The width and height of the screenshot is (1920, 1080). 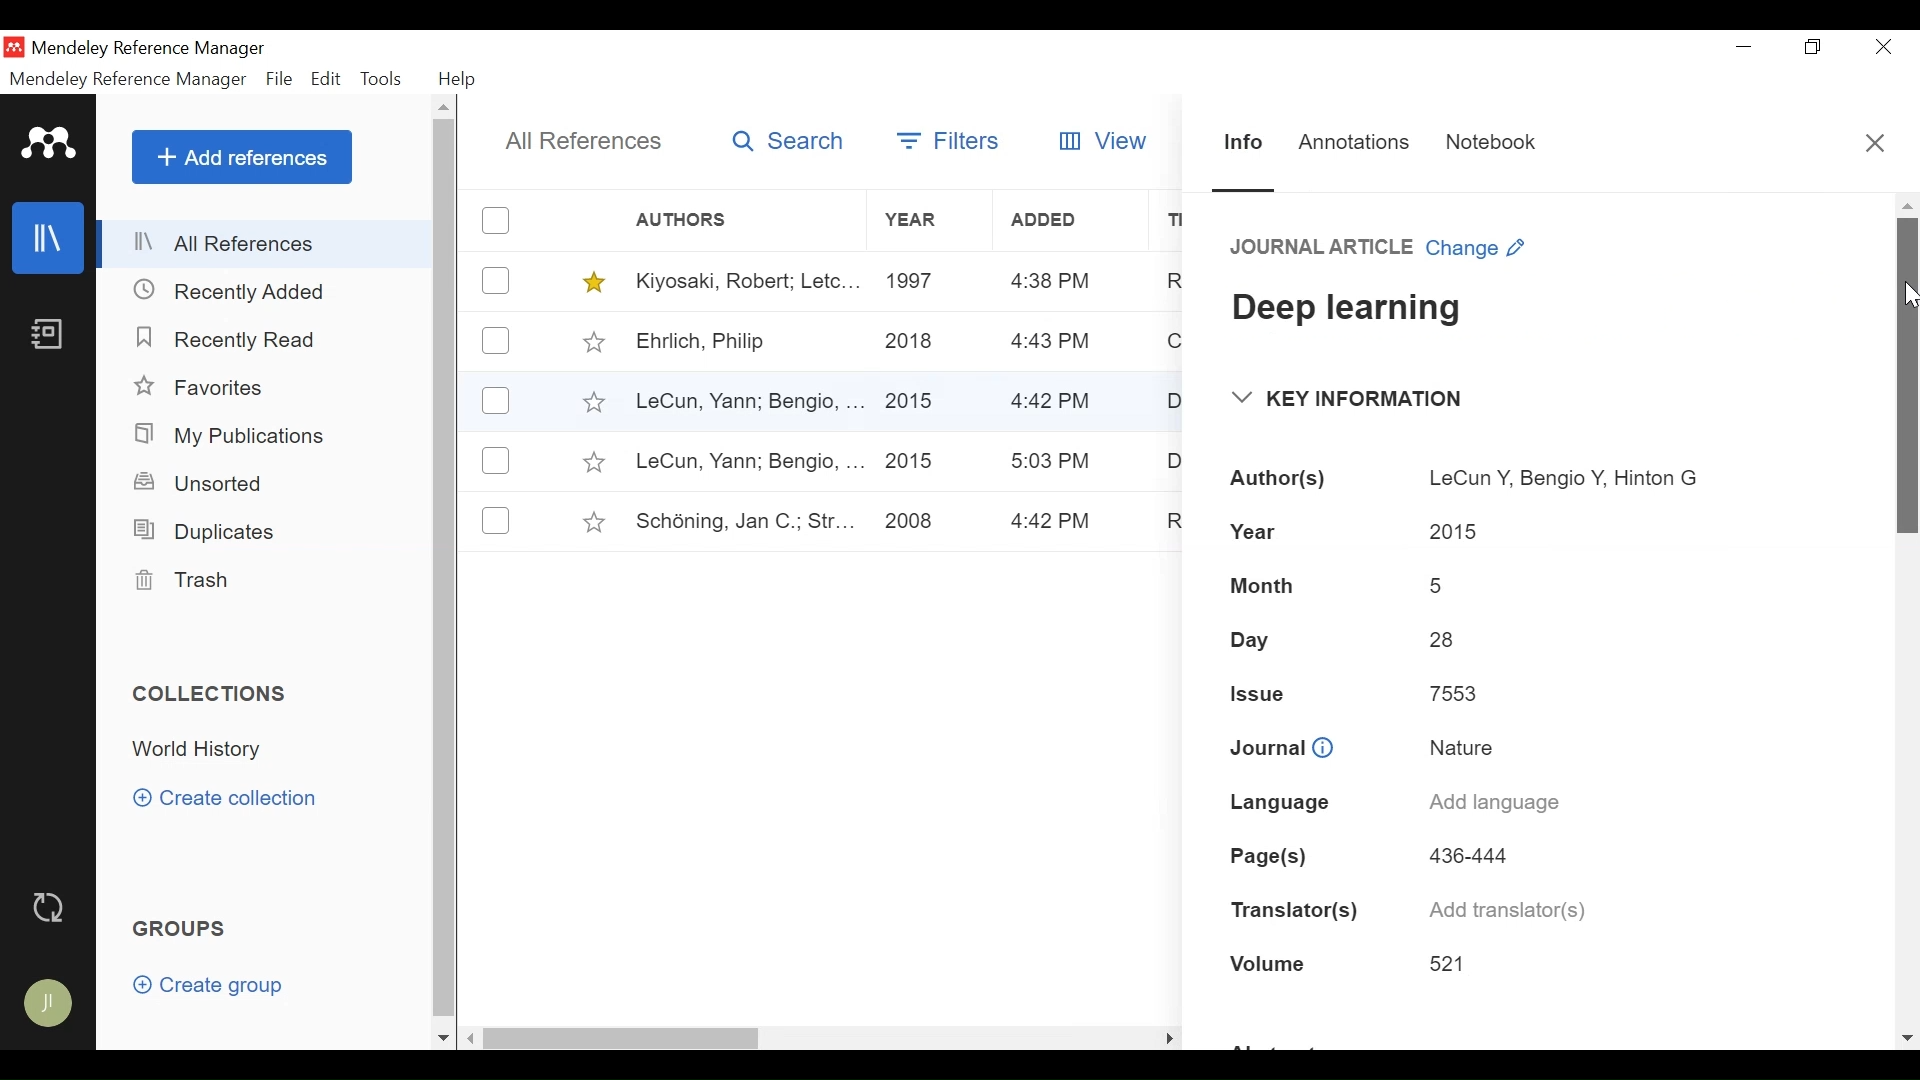 What do you see at coordinates (793, 1036) in the screenshot?
I see `Horizontal Scroll bar` at bounding box center [793, 1036].